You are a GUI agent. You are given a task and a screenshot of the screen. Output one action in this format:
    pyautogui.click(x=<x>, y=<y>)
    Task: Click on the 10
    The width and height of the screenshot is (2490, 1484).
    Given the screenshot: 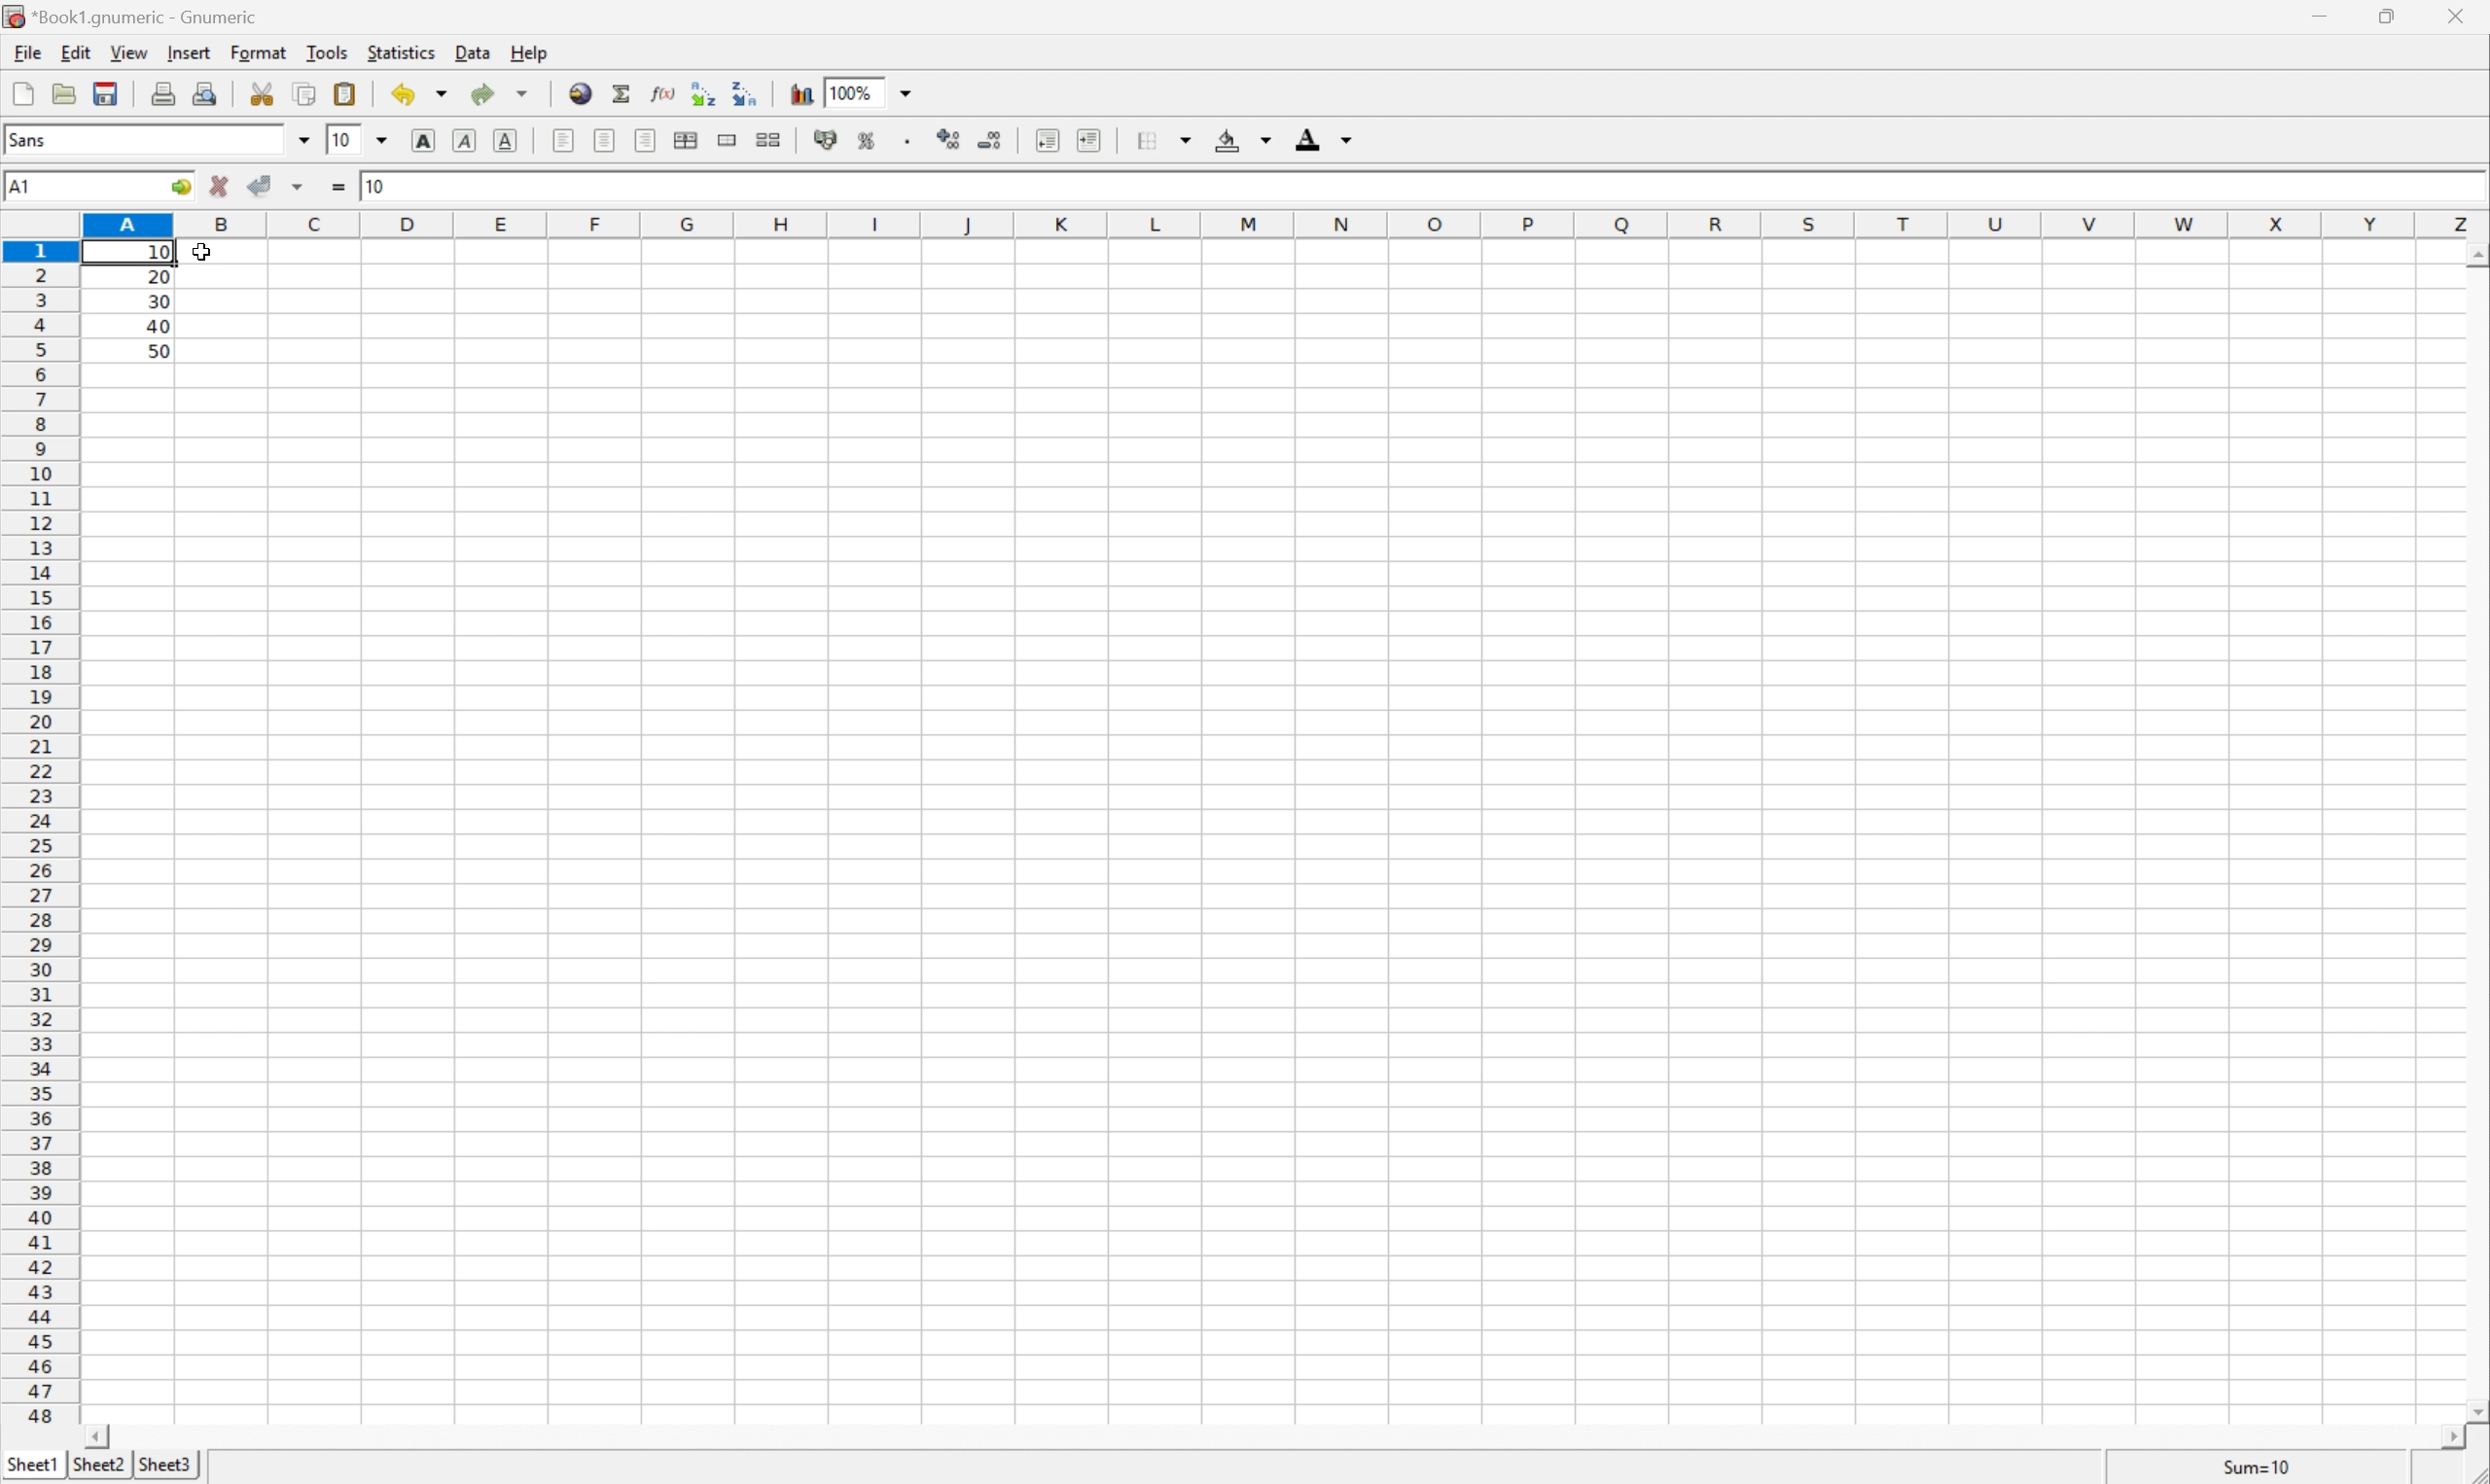 What is the action you would take?
    pyautogui.click(x=378, y=186)
    